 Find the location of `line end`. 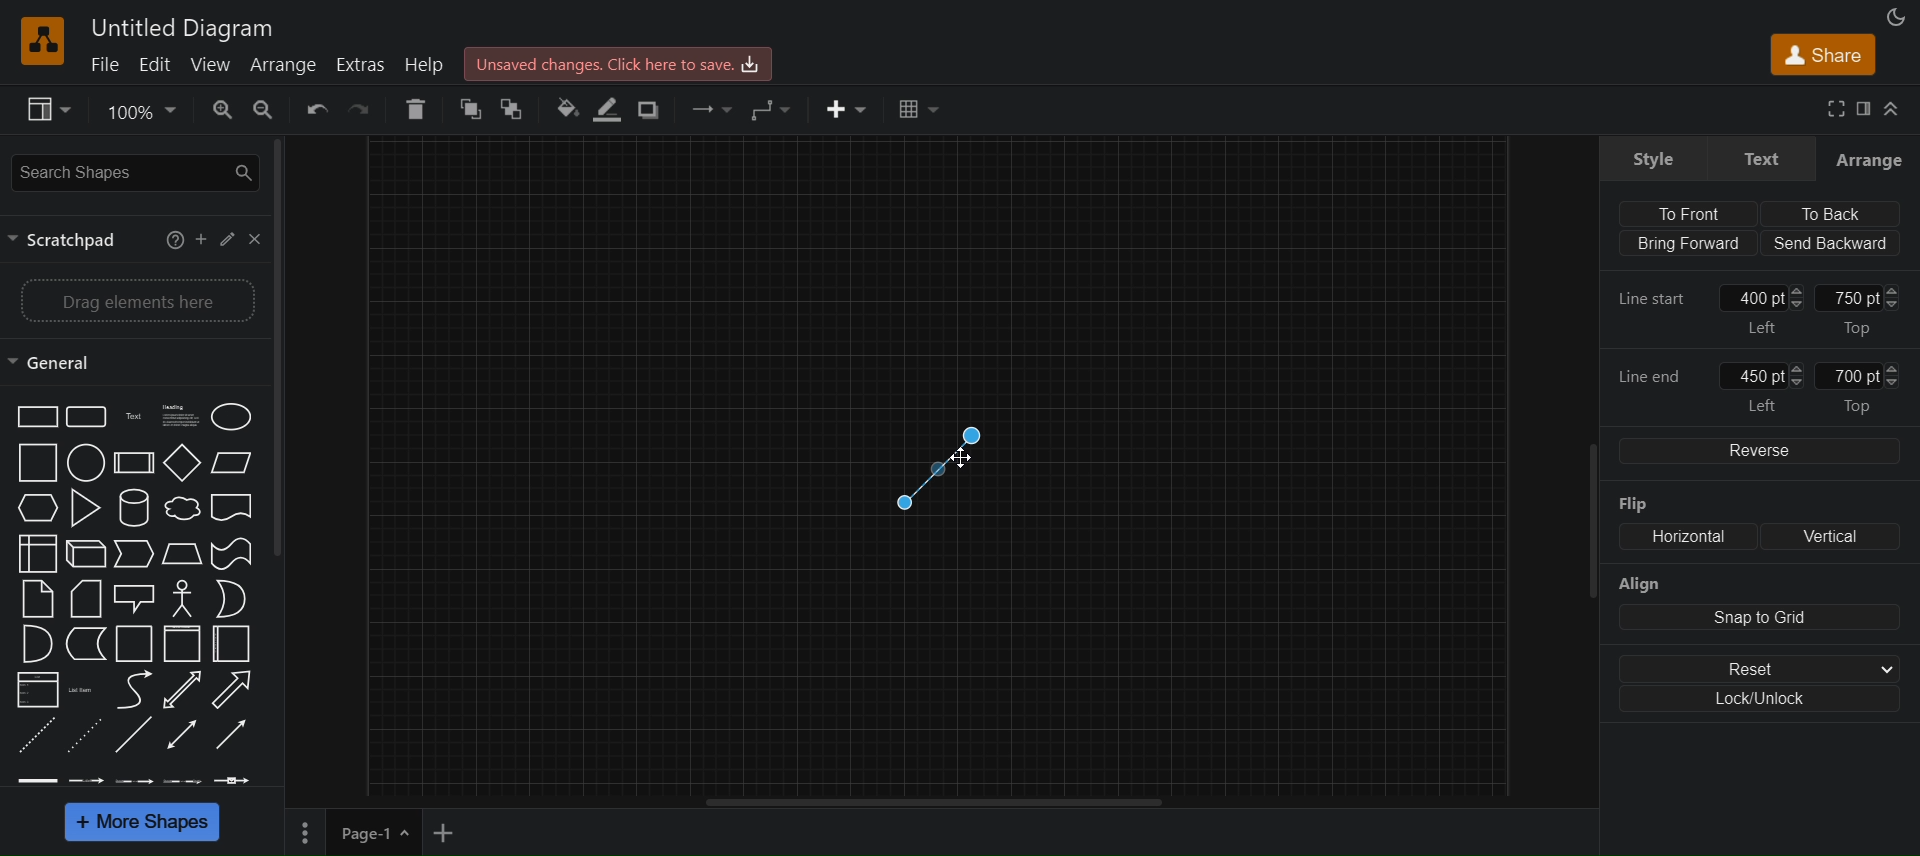

line end is located at coordinates (1656, 376).